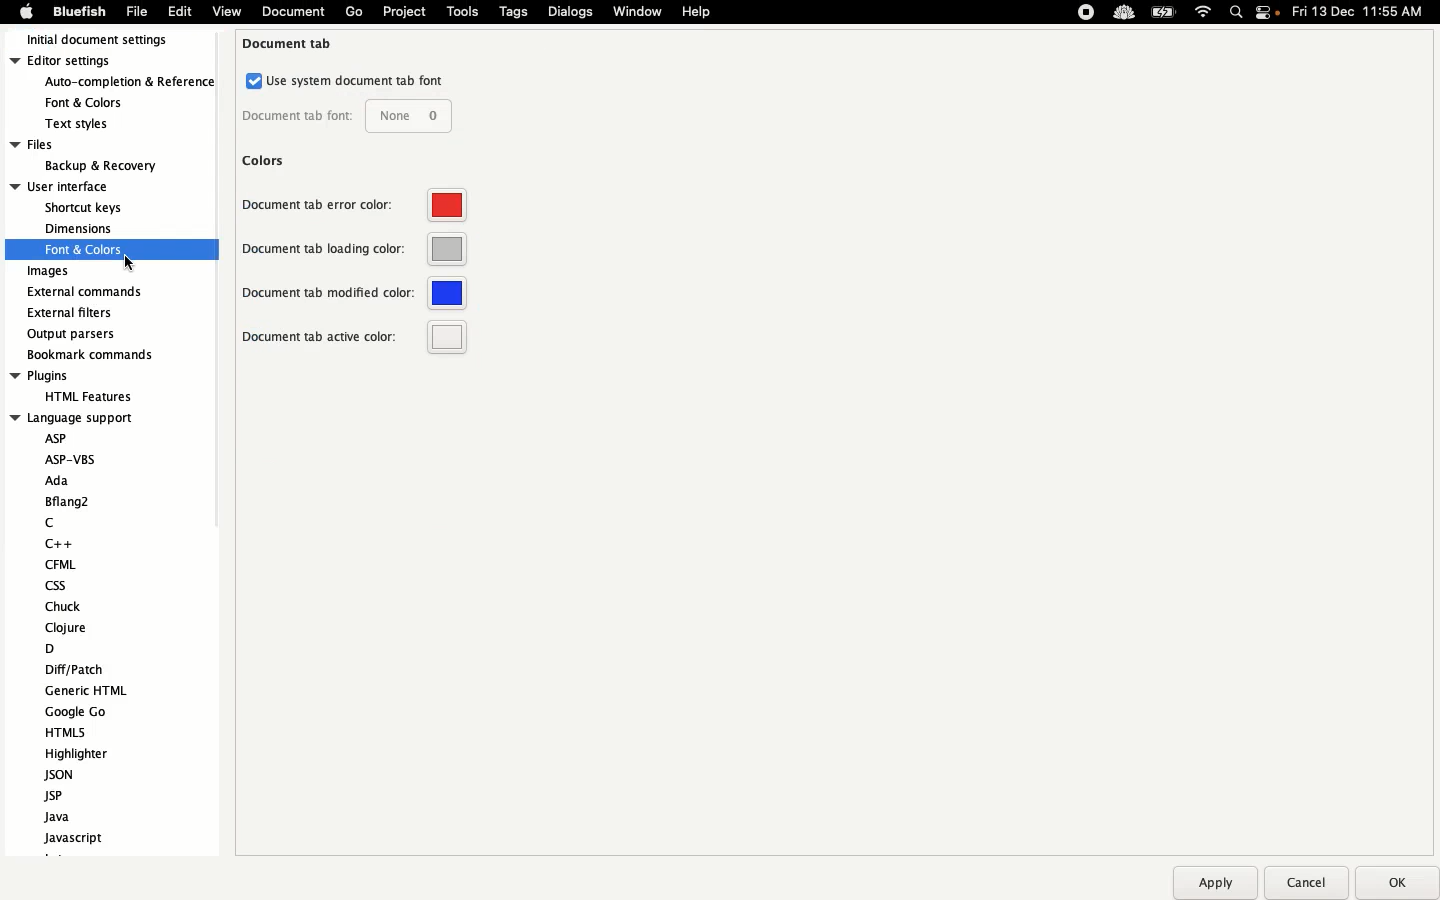 This screenshot has height=900, width=1440. I want to click on Window, so click(639, 13).